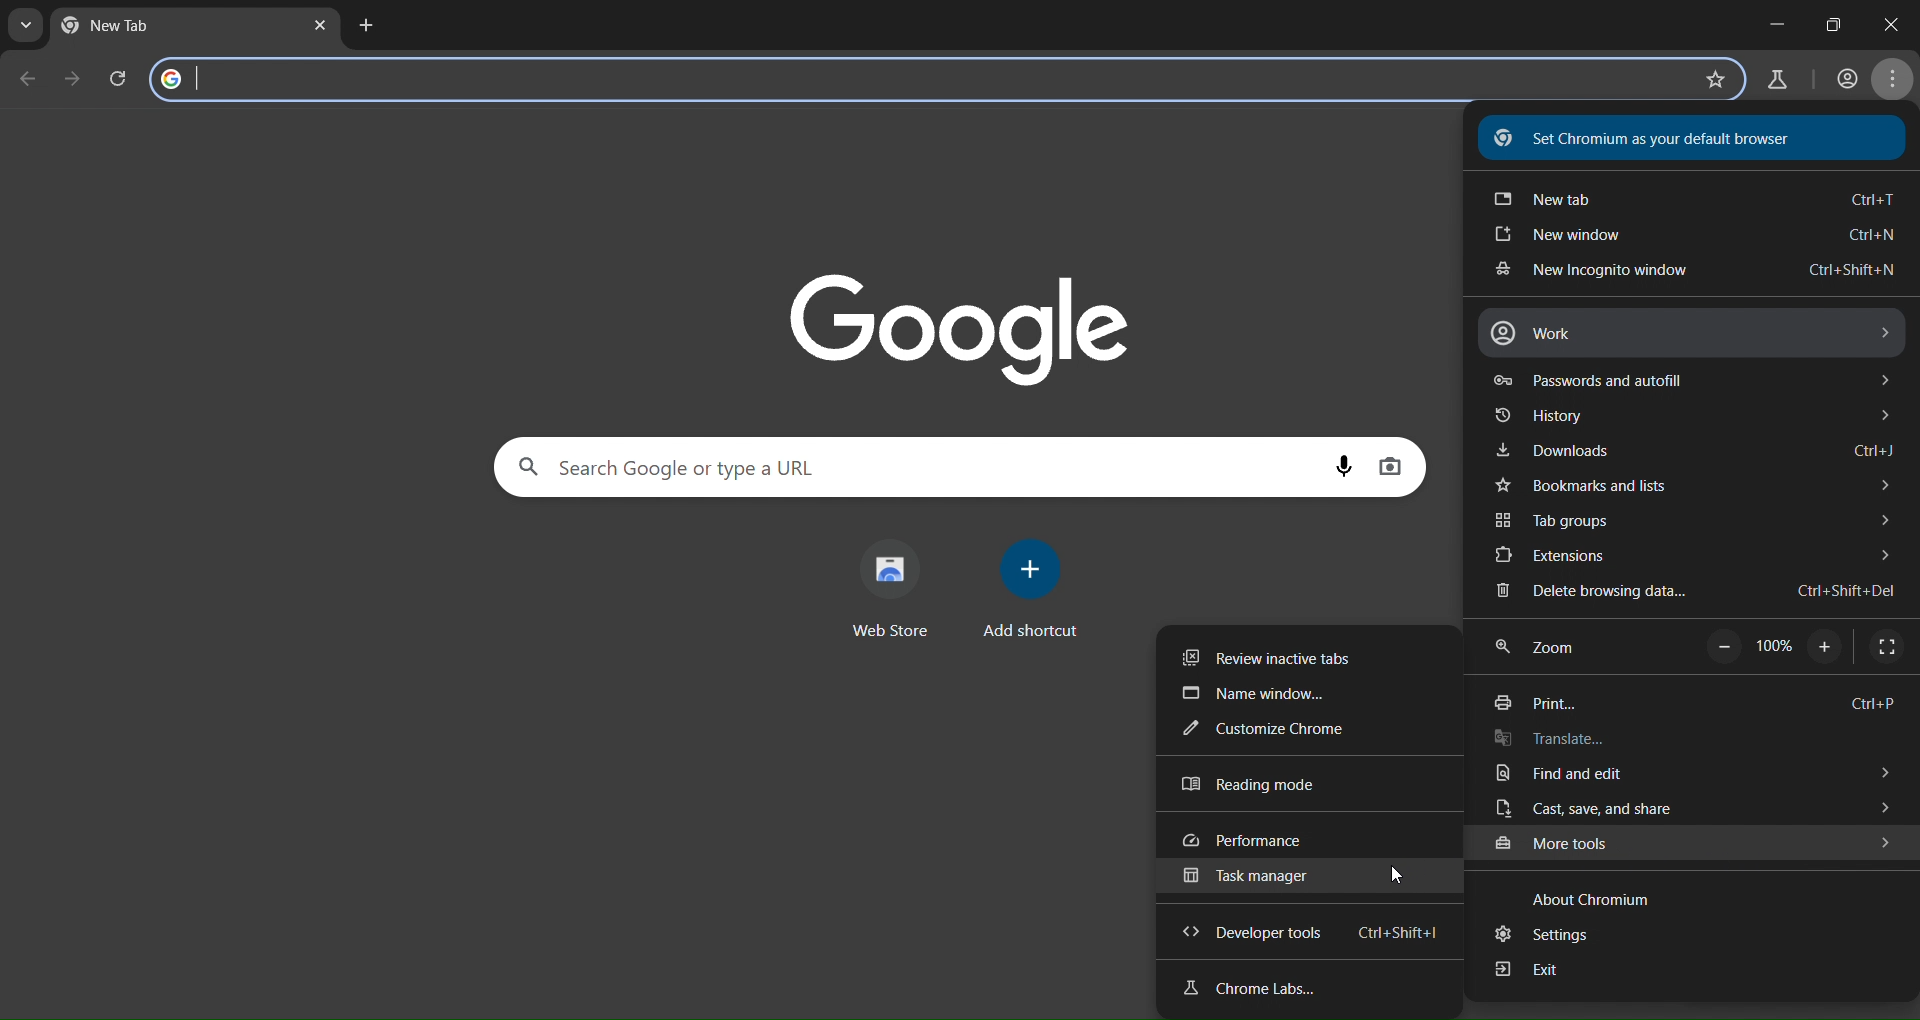 This screenshot has height=1020, width=1920. Describe the element at coordinates (1695, 842) in the screenshot. I see `more tools` at that location.